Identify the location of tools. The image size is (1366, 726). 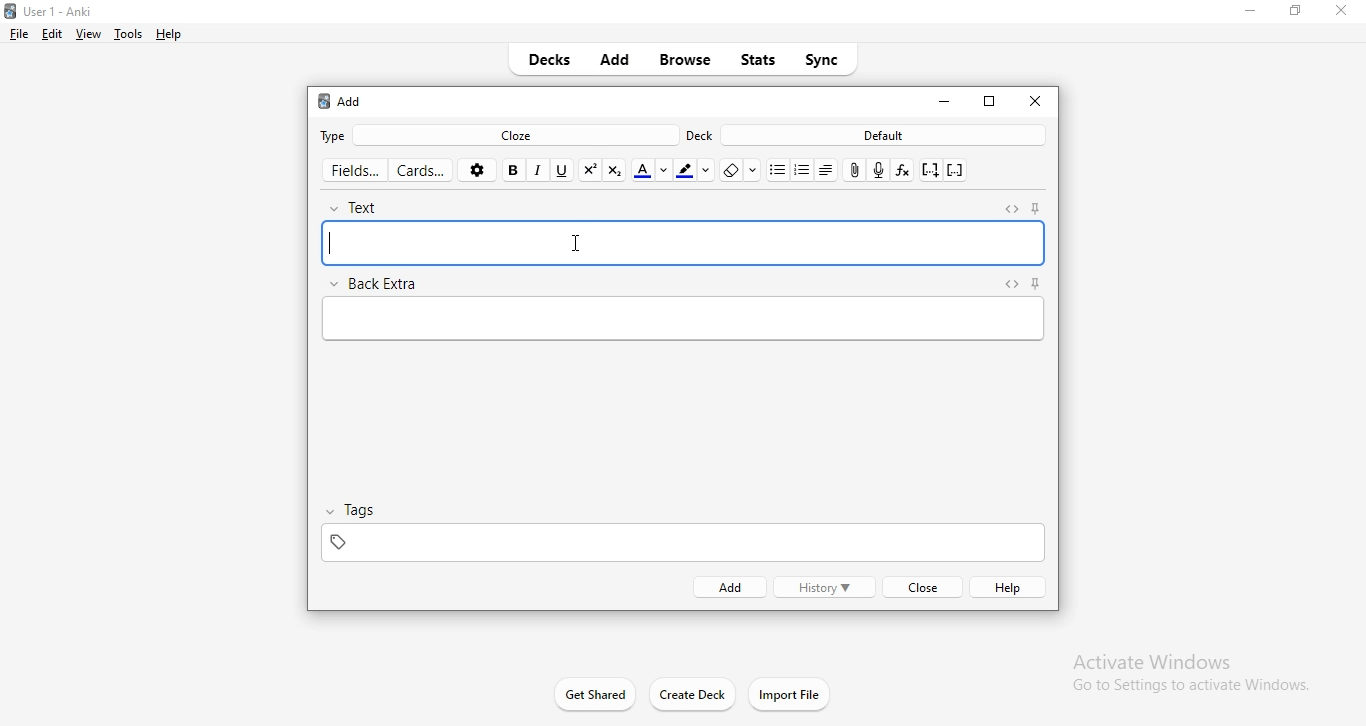
(128, 36).